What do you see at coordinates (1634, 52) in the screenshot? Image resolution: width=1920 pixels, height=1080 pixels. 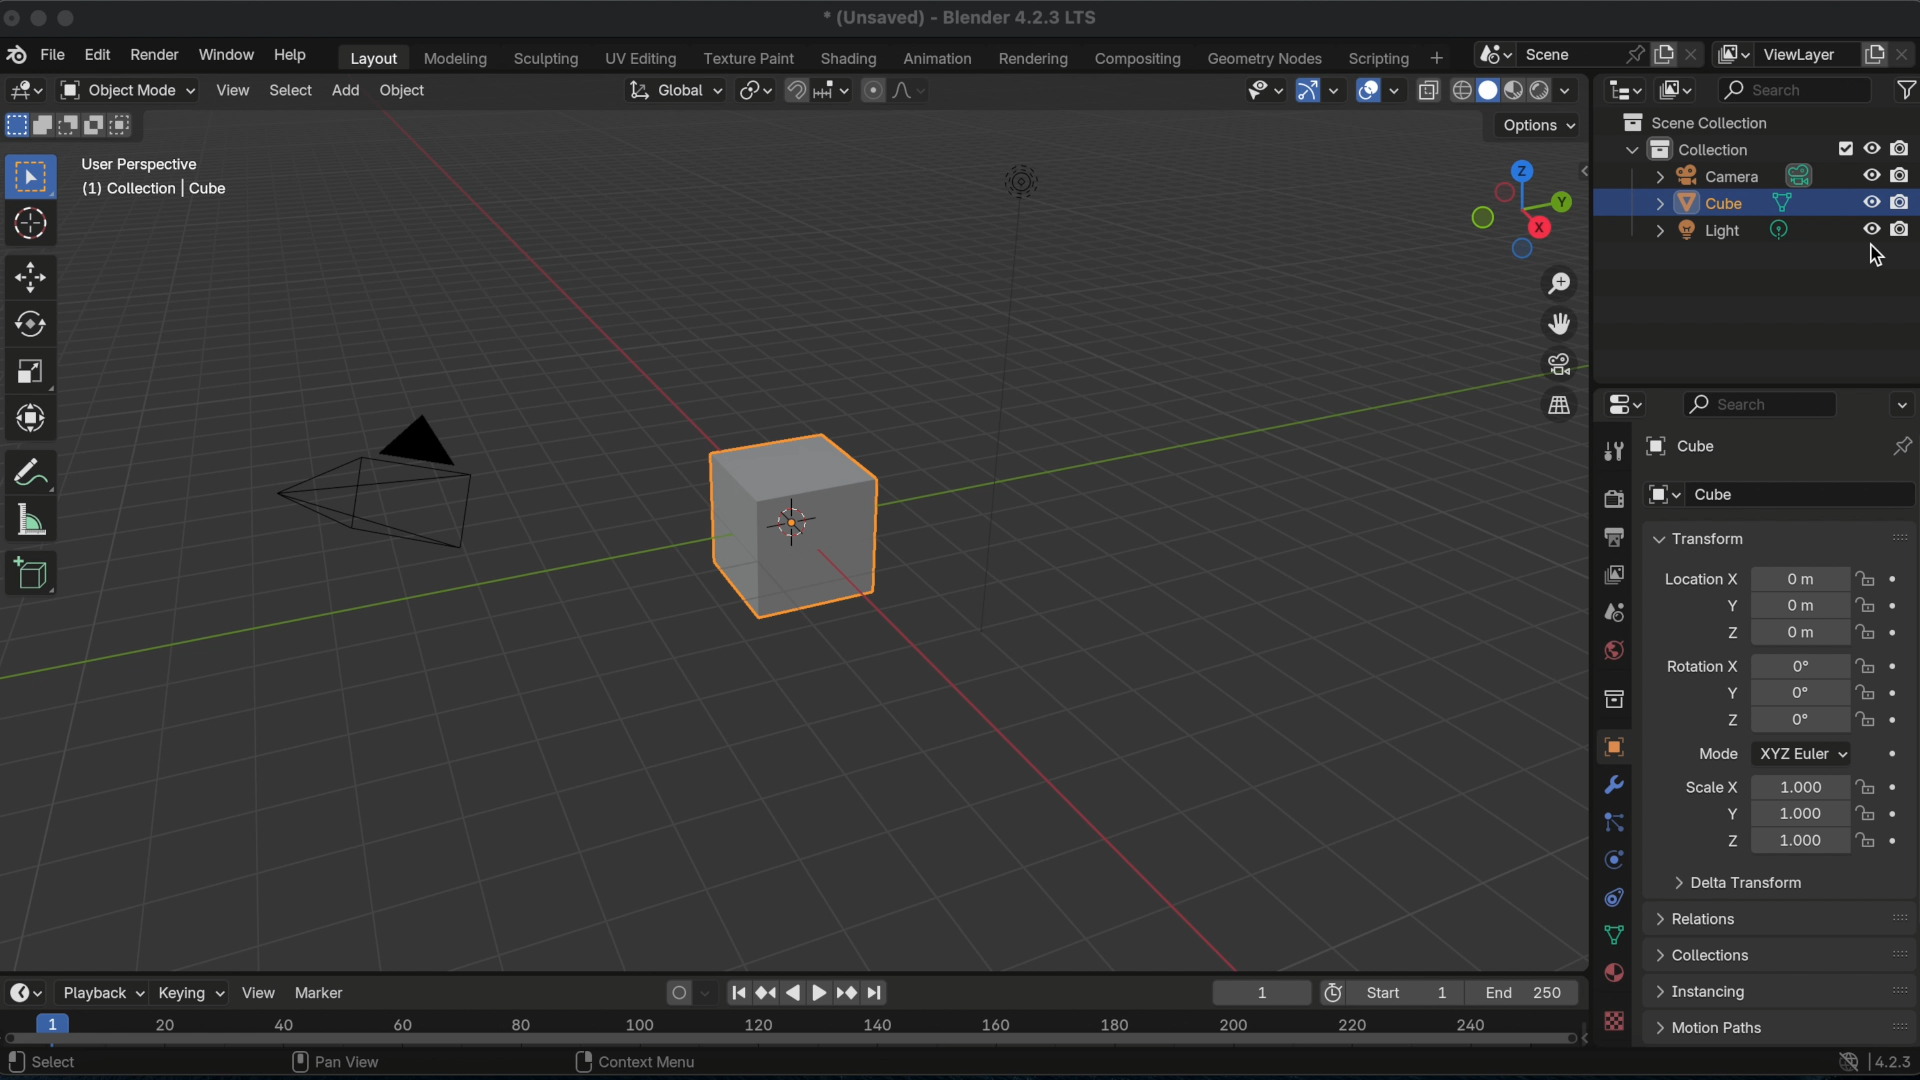 I see `pin scene to workspace` at bounding box center [1634, 52].